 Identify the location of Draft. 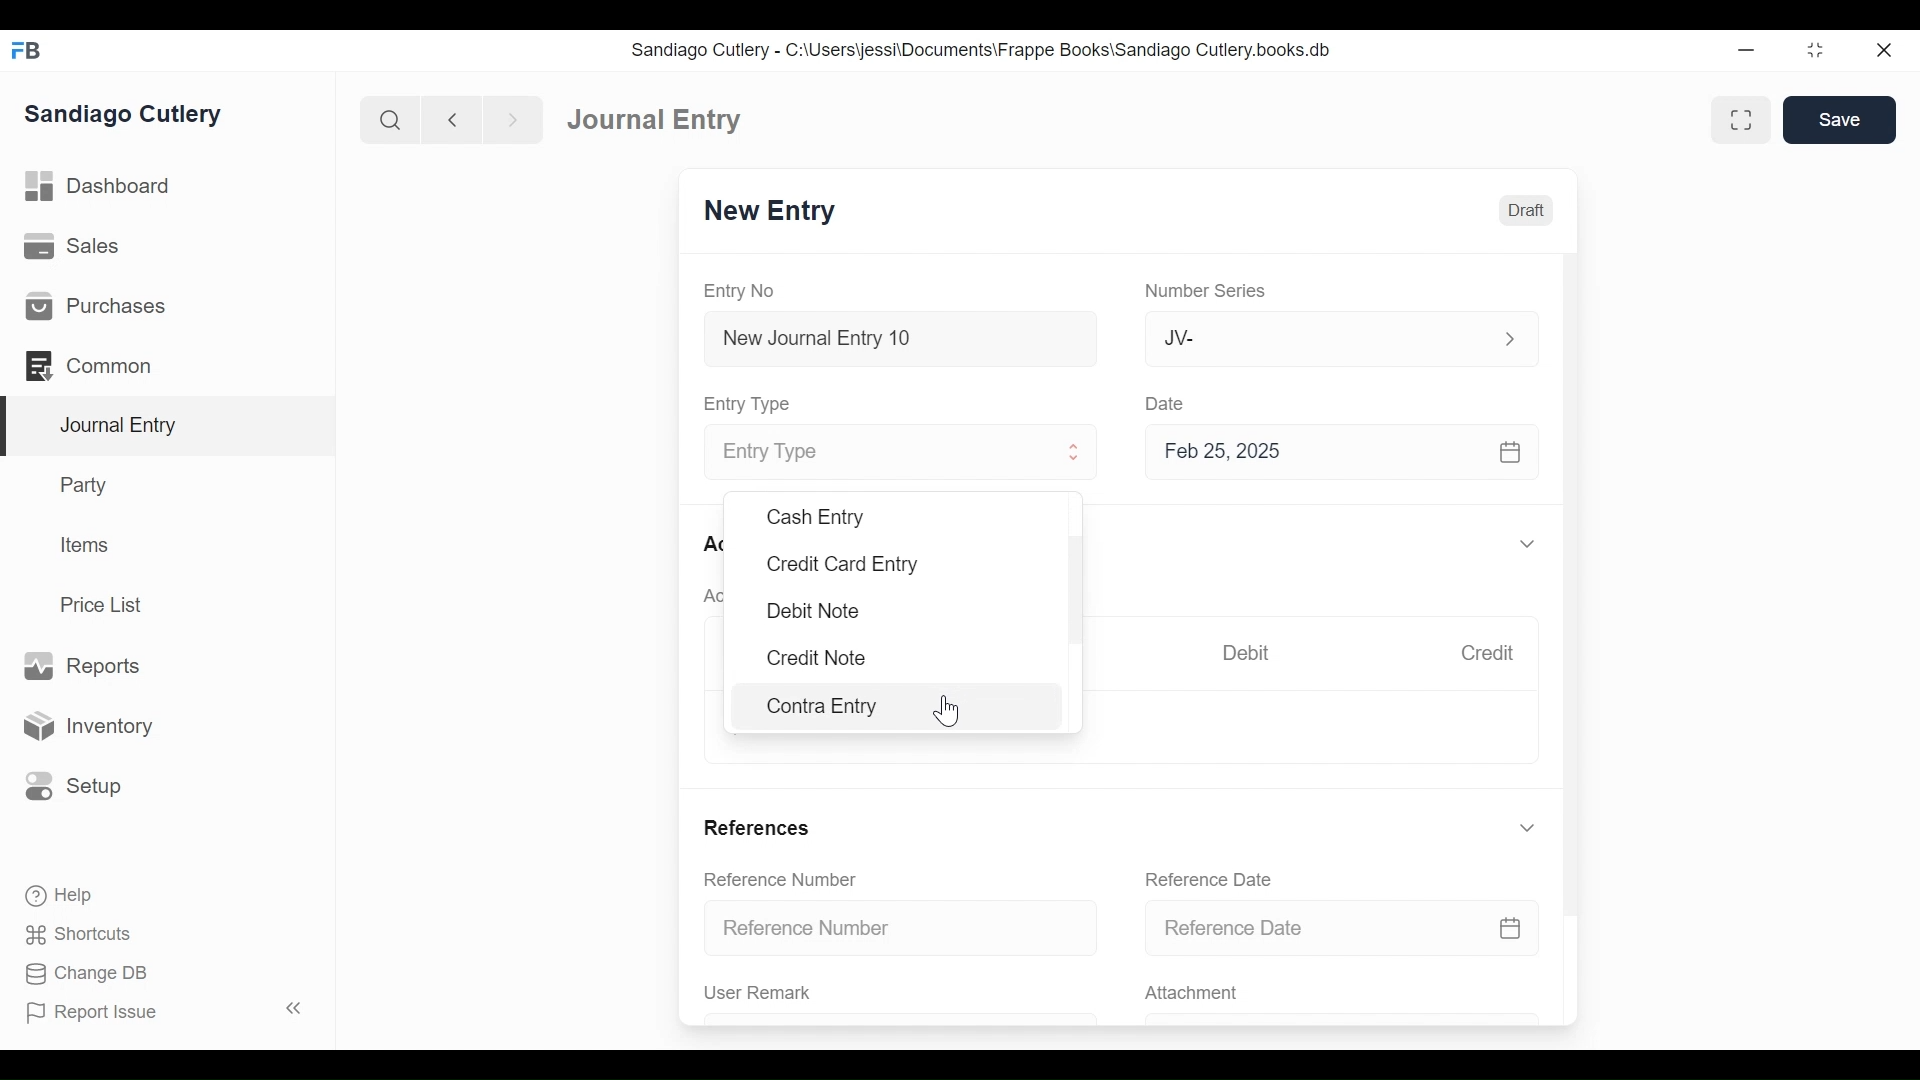
(1527, 211).